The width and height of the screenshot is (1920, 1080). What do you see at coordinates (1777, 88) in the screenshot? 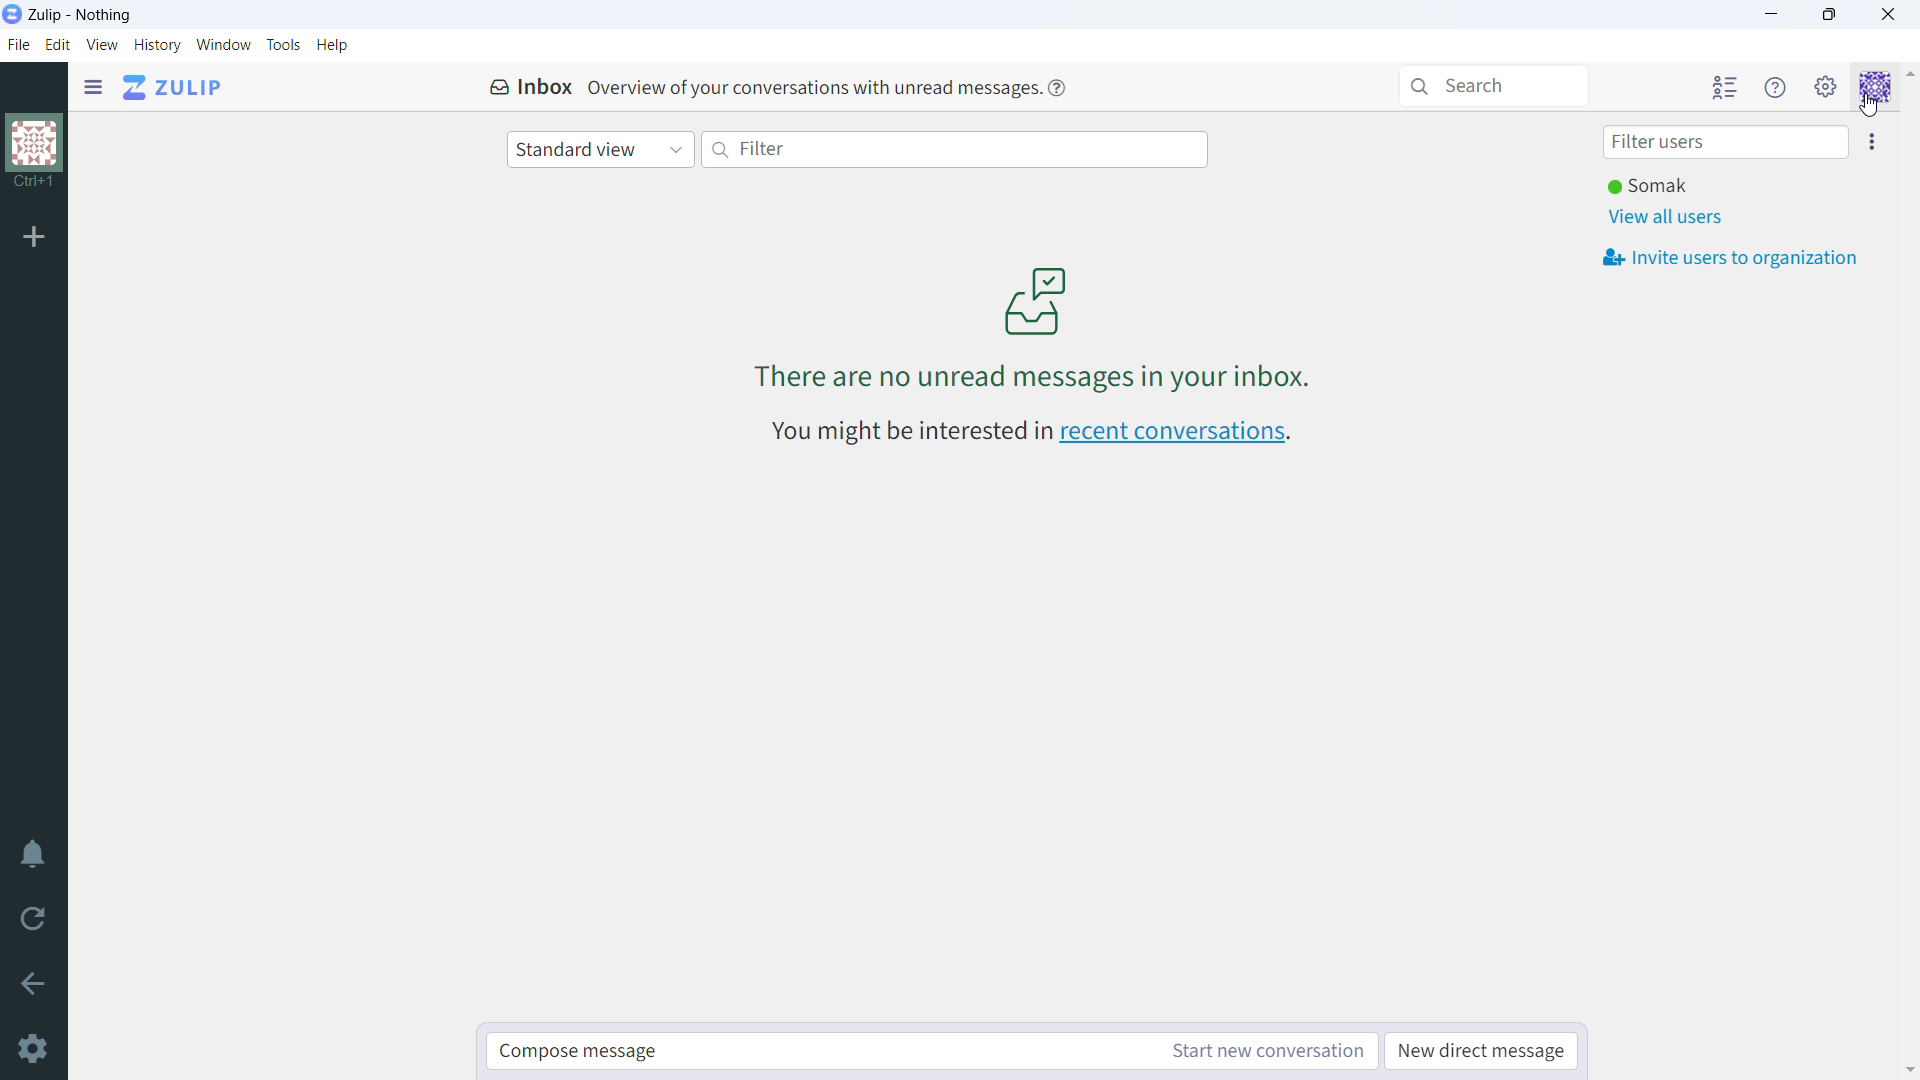
I see `help menu` at bounding box center [1777, 88].